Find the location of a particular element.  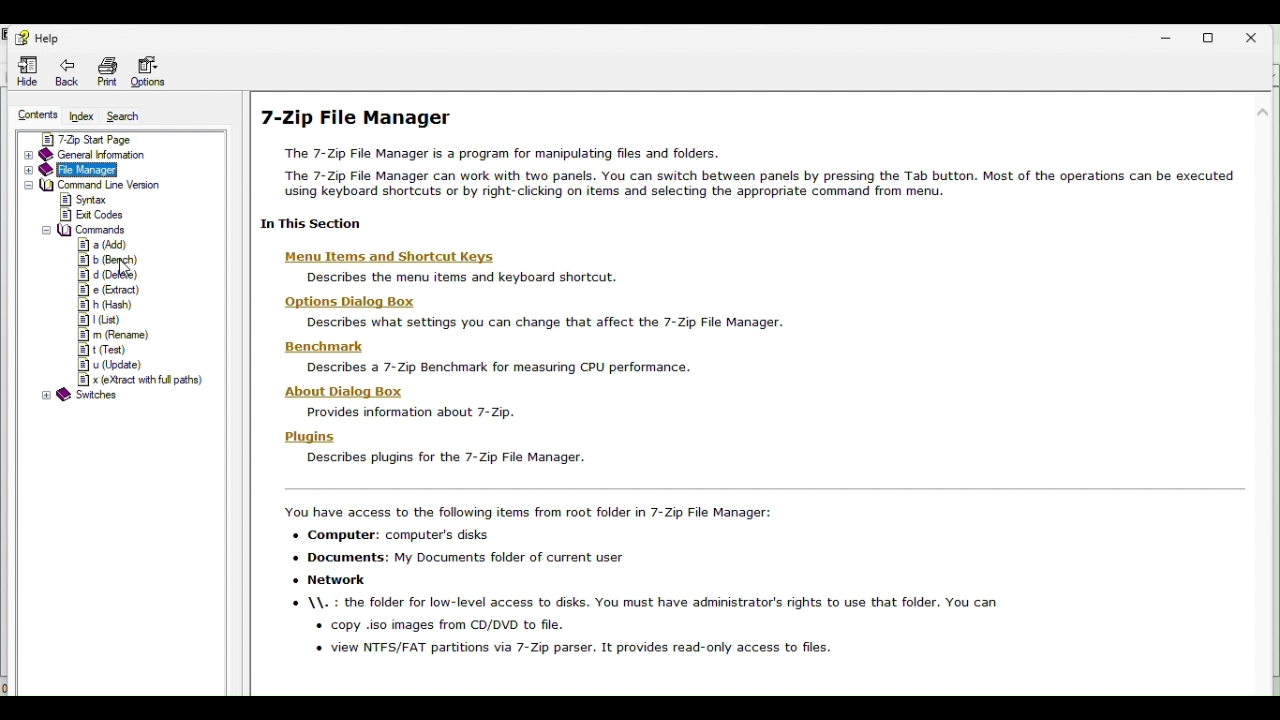

Plugins is located at coordinates (305, 437).